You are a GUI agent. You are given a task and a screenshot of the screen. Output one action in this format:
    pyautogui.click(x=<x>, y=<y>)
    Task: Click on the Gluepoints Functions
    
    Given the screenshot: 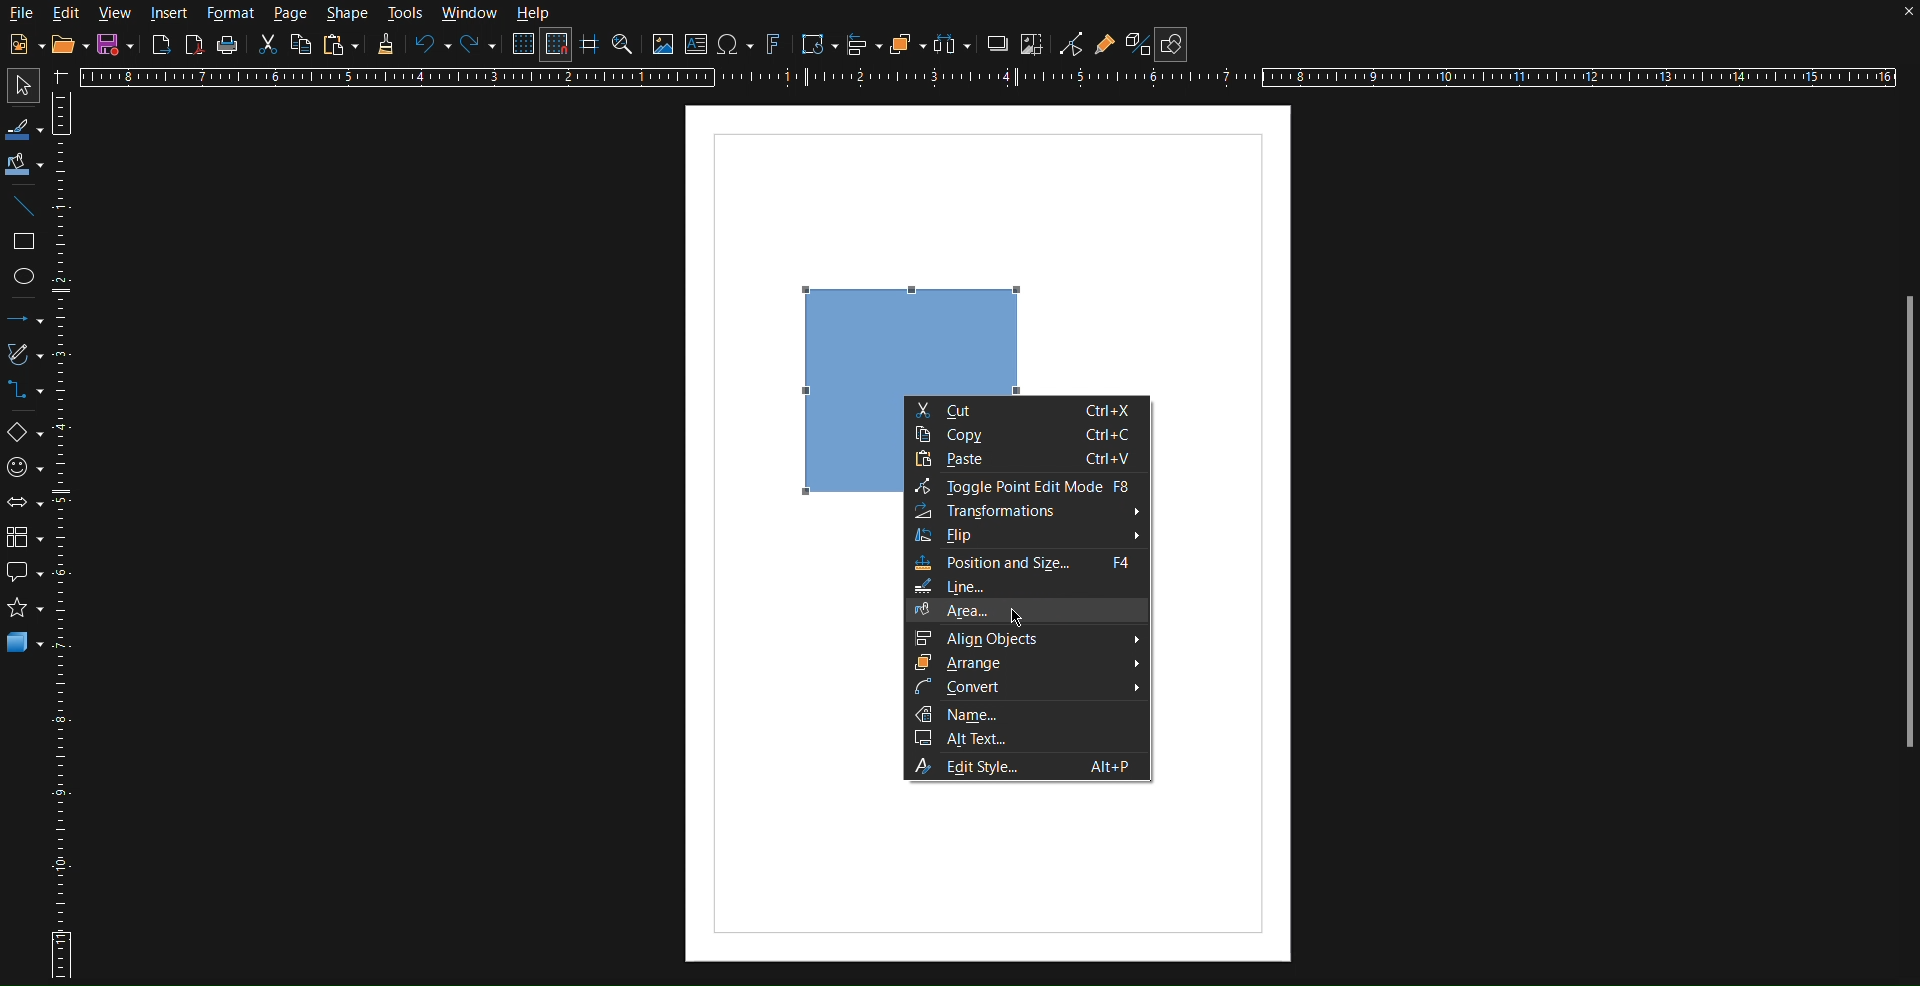 What is the action you would take?
    pyautogui.click(x=1106, y=43)
    